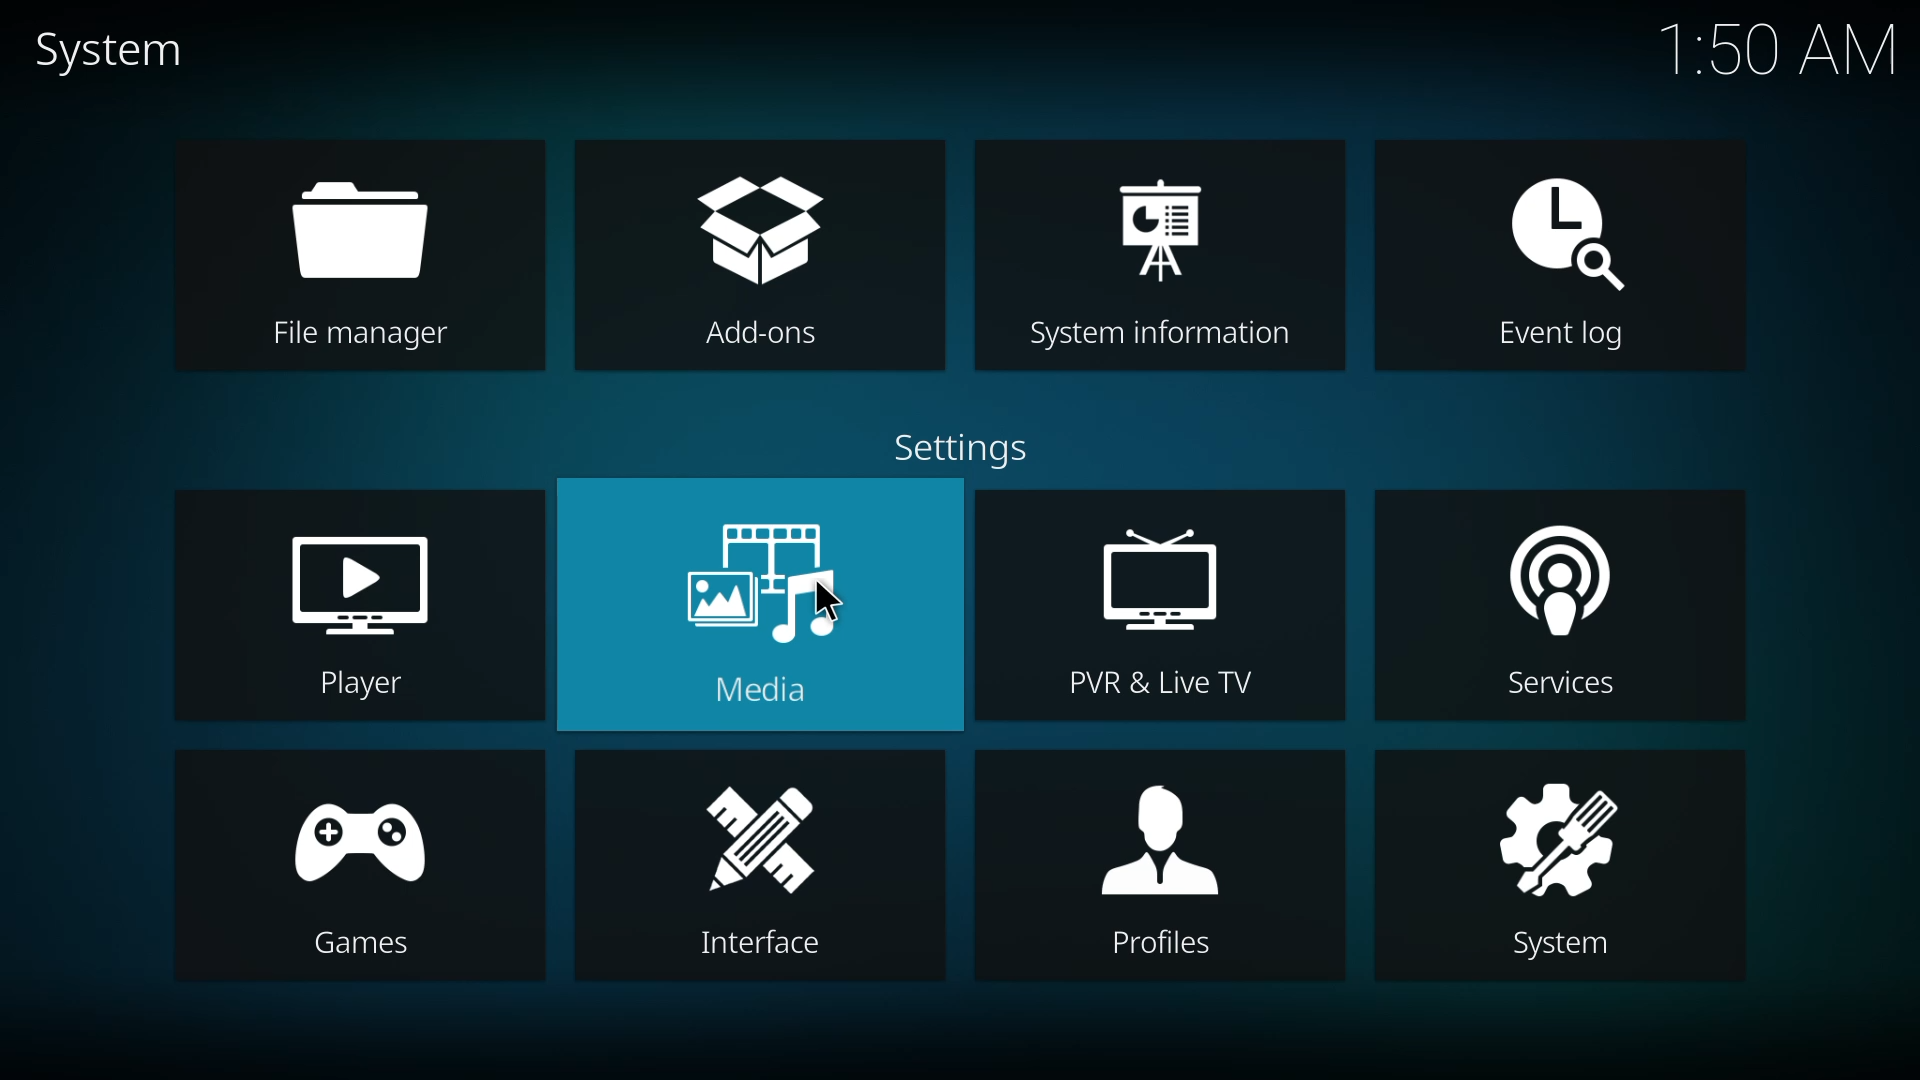  I want to click on system information, so click(1165, 259).